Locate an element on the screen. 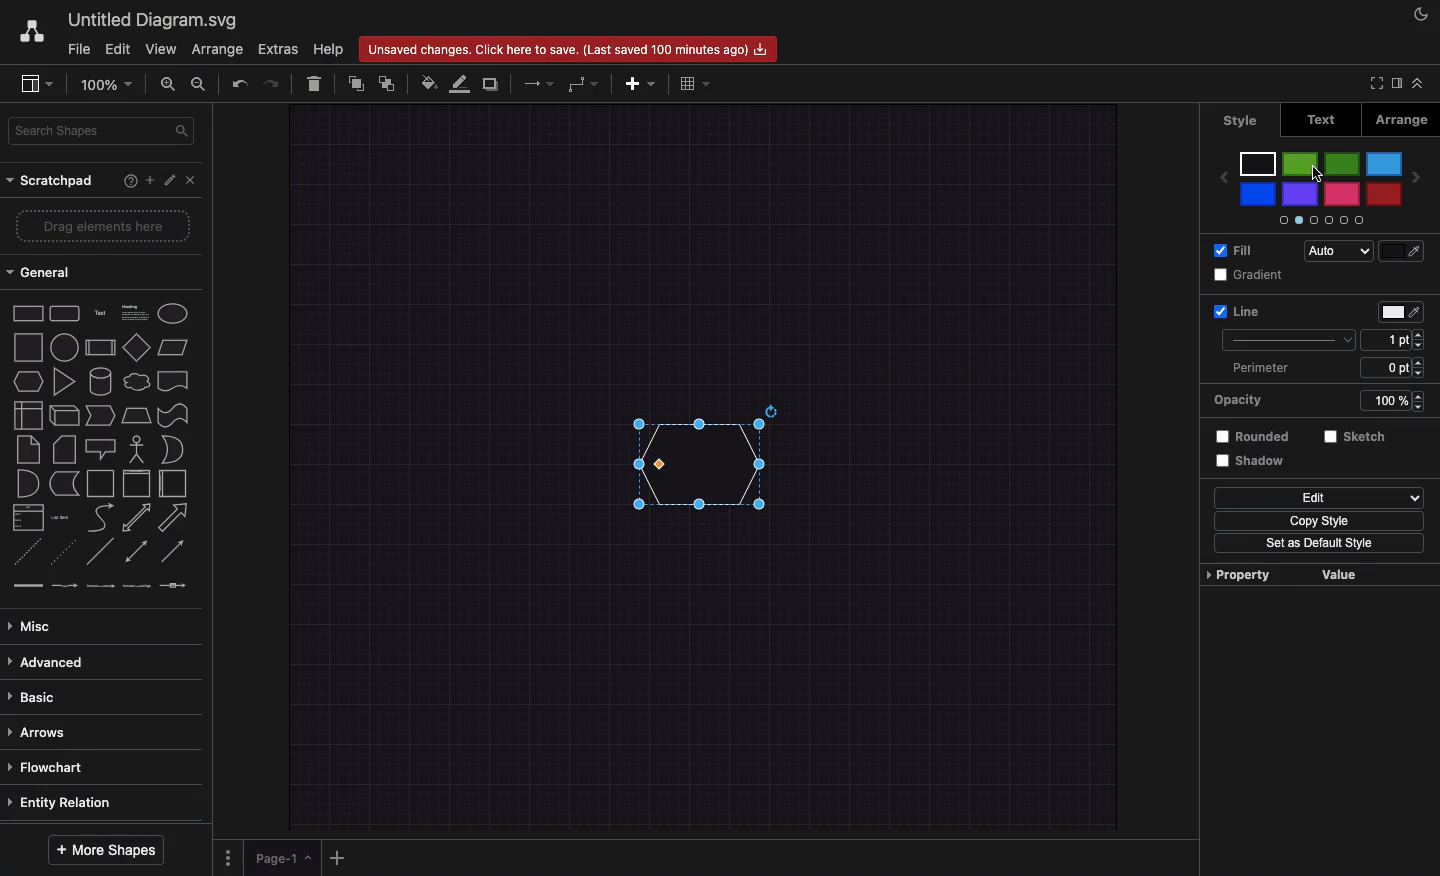 The height and width of the screenshot is (876, 1440). To front is located at coordinates (356, 85).